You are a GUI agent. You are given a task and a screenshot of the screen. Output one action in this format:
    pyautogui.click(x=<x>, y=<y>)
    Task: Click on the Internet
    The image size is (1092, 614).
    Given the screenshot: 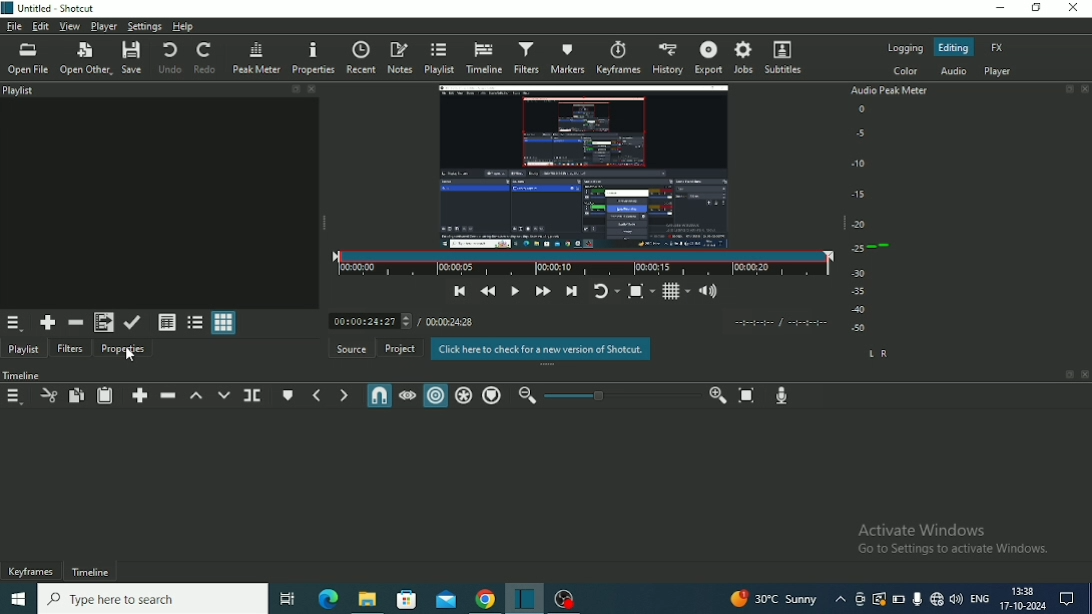 What is the action you would take?
    pyautogui.click(x=936, y=600)
    